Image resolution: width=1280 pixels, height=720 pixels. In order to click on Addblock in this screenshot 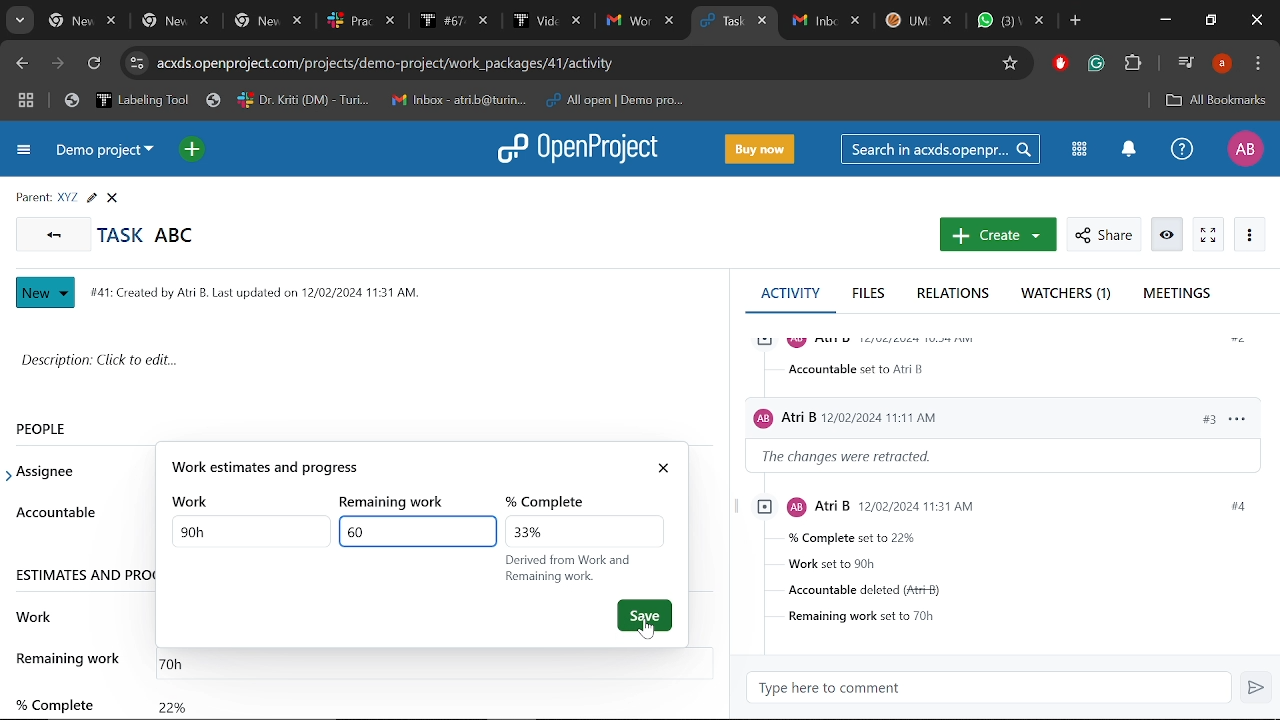, I will do `click(1061, 64)`.